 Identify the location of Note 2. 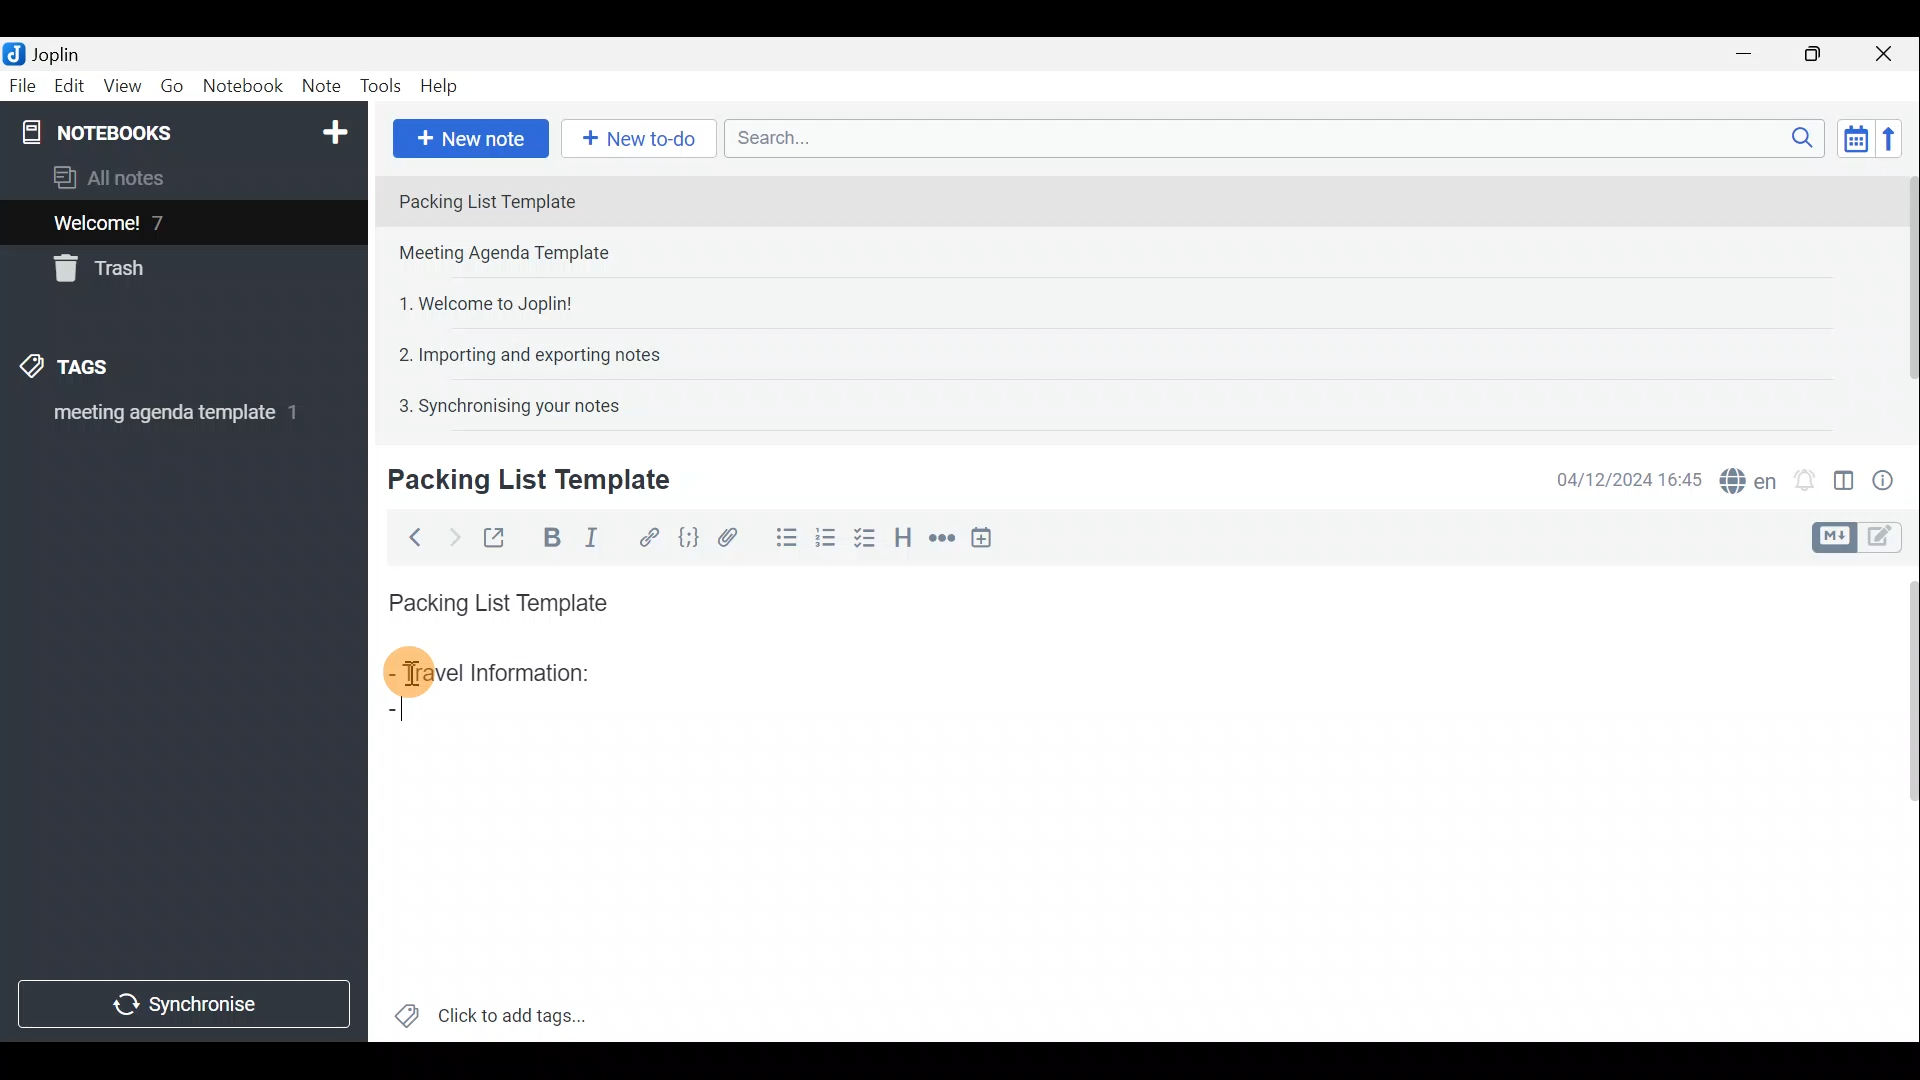
(524, 255).